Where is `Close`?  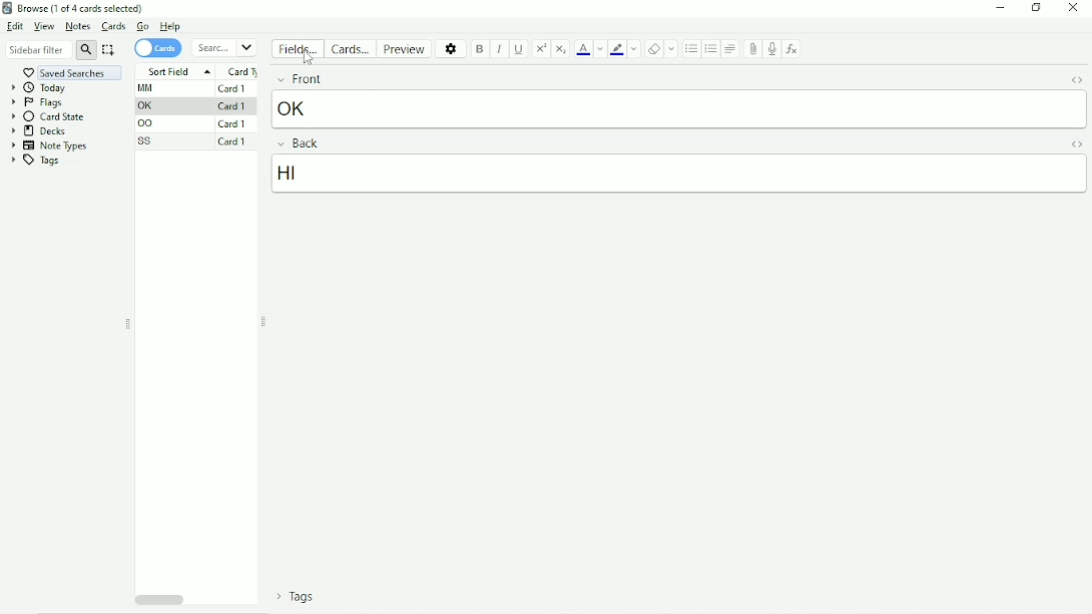
Close is located at coordinates (1074, 8).